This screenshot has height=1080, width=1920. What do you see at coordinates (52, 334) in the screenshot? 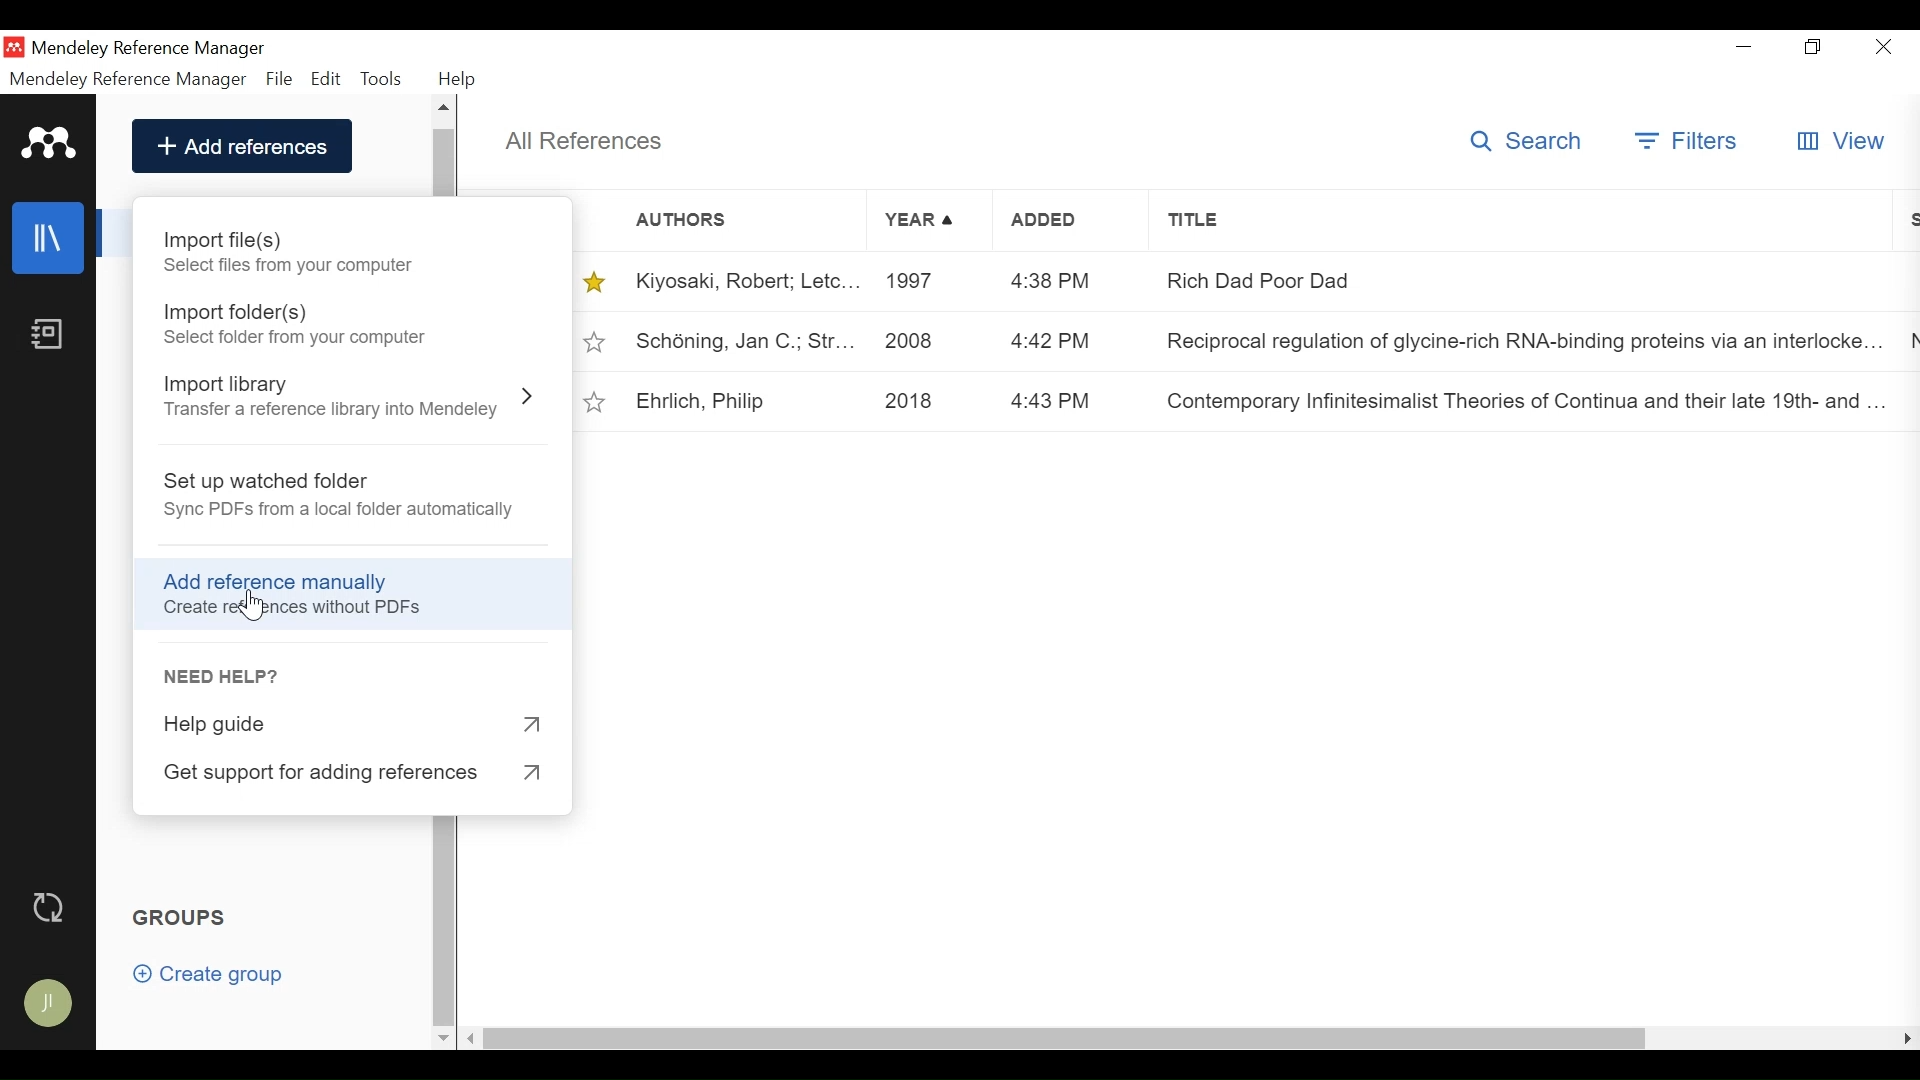
I see `Notees` at bounding box center [52, 334].